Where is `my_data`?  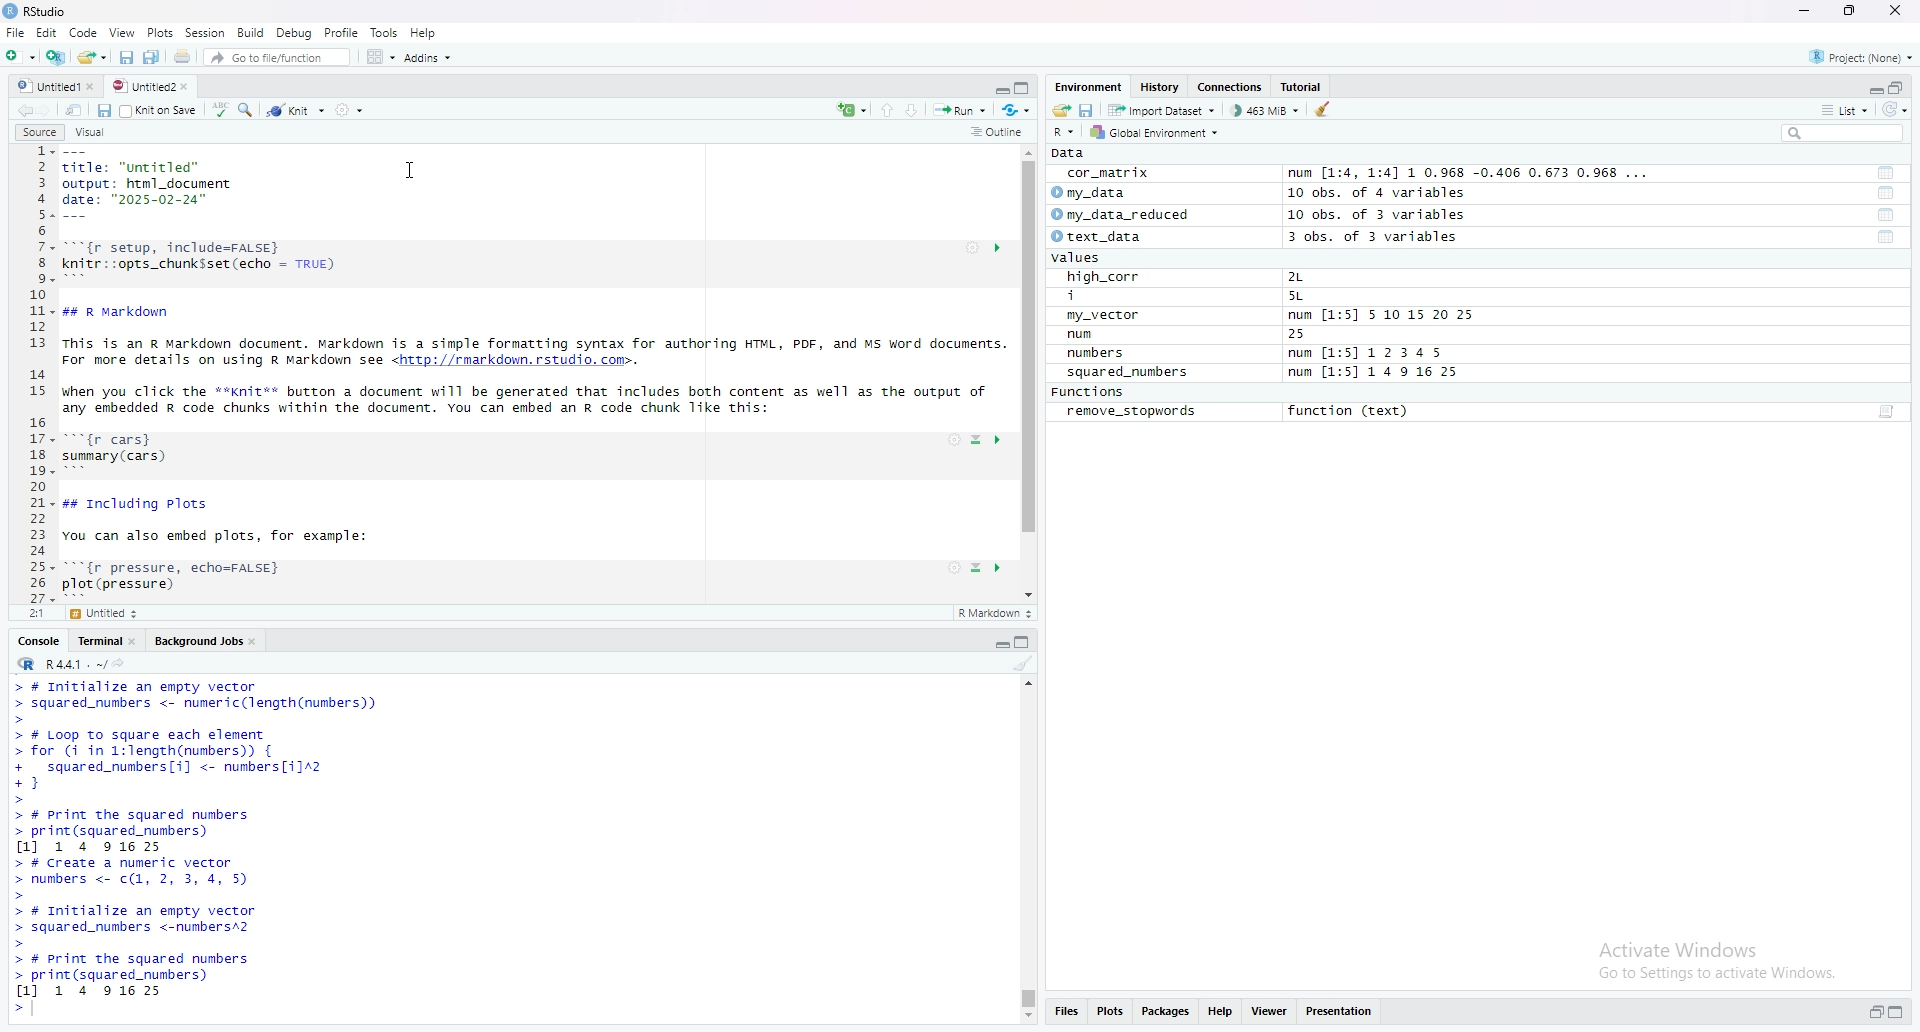
my_data is located at coordinates (1100, 192).